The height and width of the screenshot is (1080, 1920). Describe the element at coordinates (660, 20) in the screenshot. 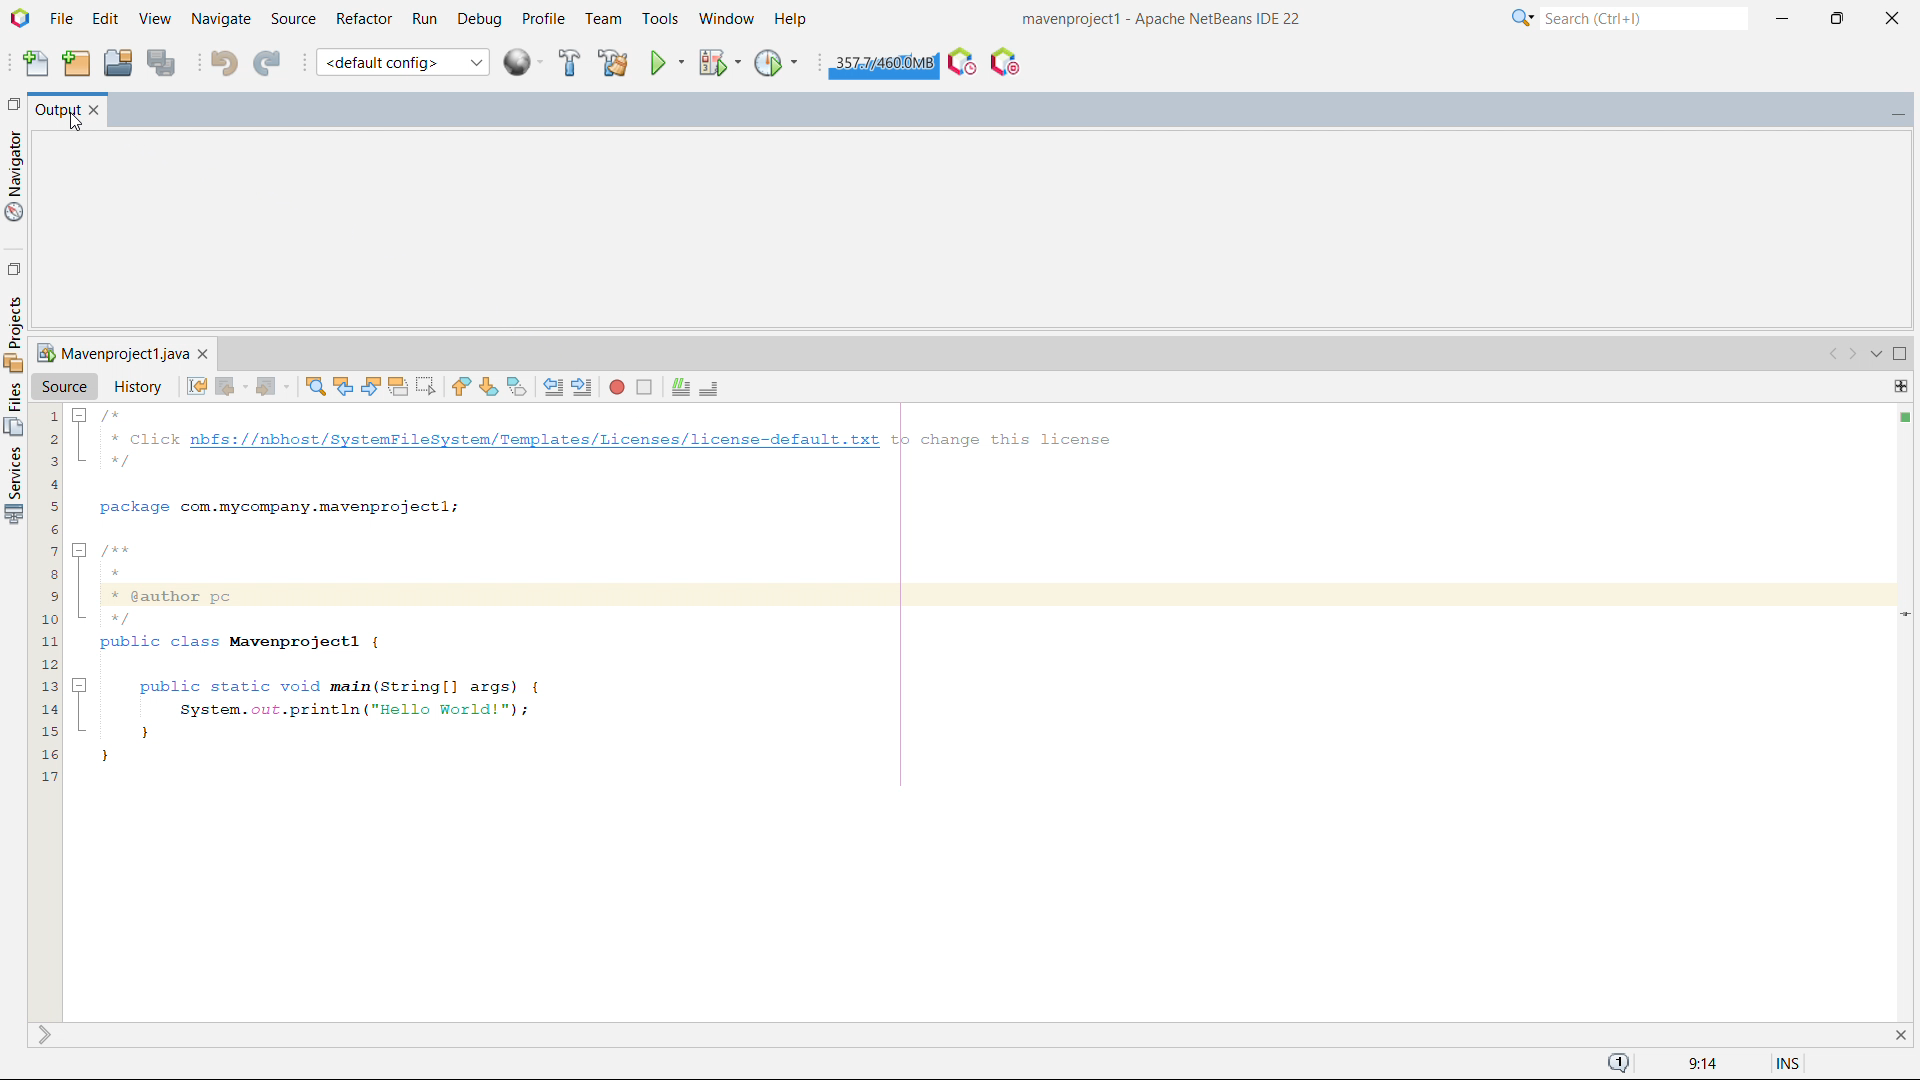

I see `tools` at that location.